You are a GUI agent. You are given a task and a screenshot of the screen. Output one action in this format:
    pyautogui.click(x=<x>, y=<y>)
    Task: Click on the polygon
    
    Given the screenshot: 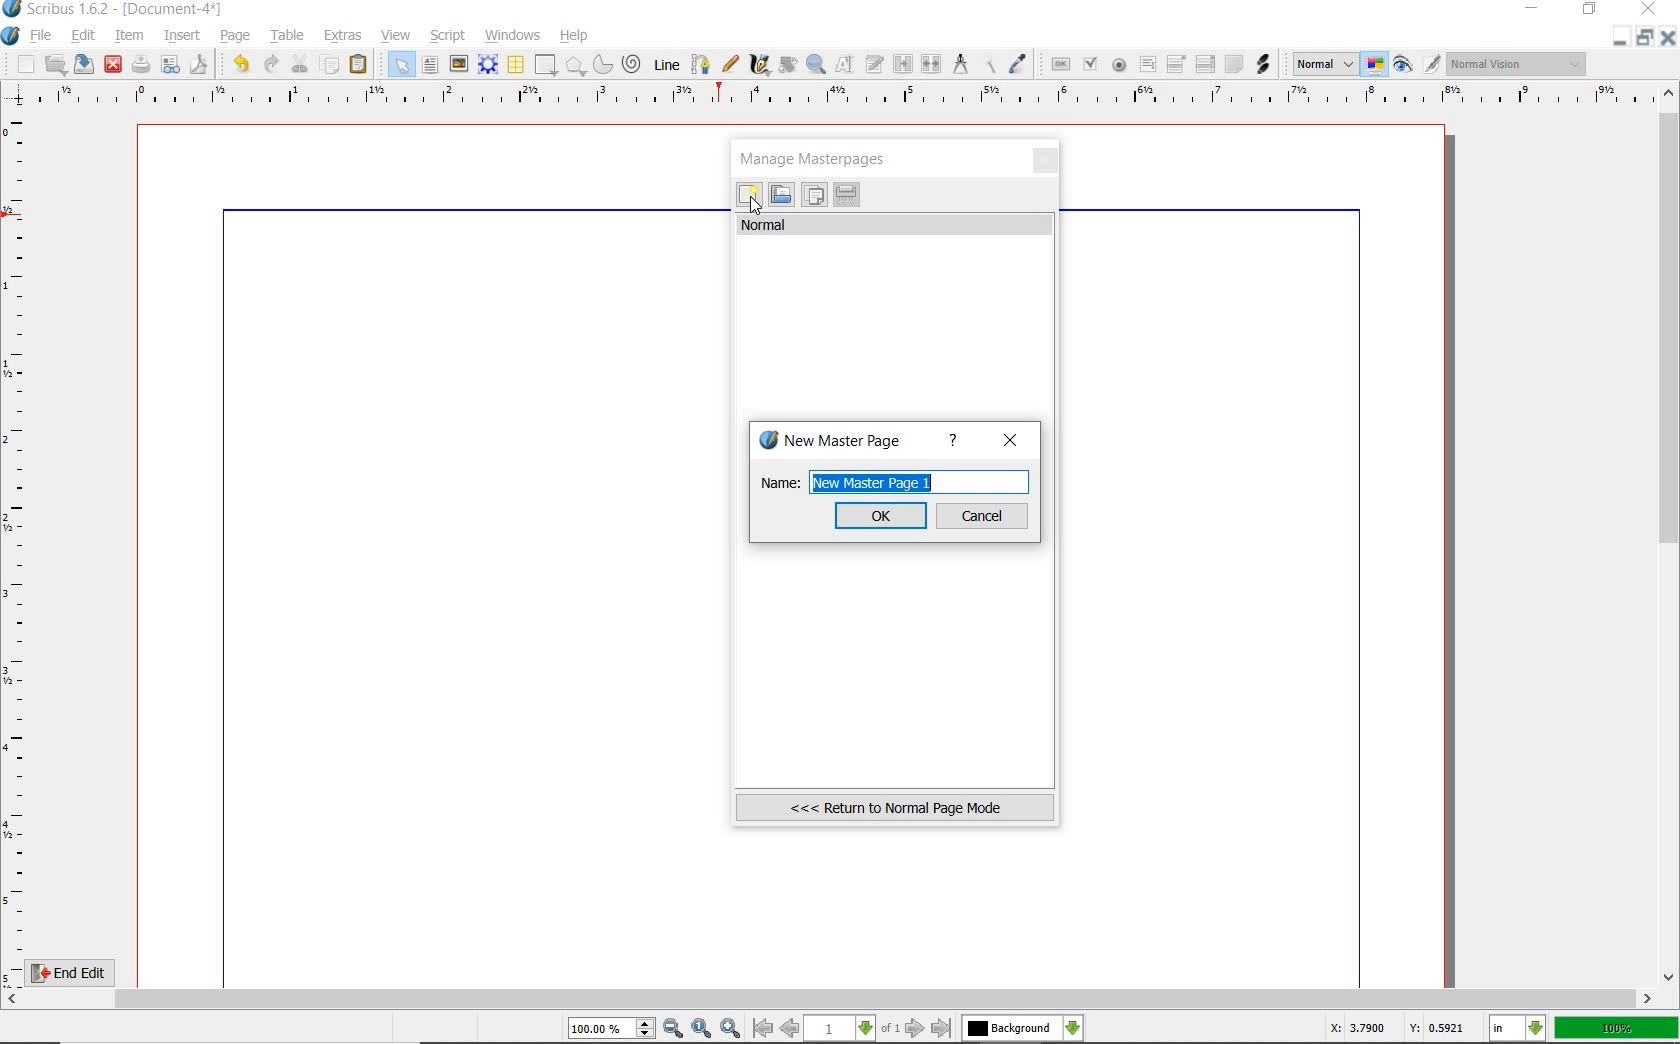 What is the action you would take?
    pyautogui.click(x=575, y=67)
    